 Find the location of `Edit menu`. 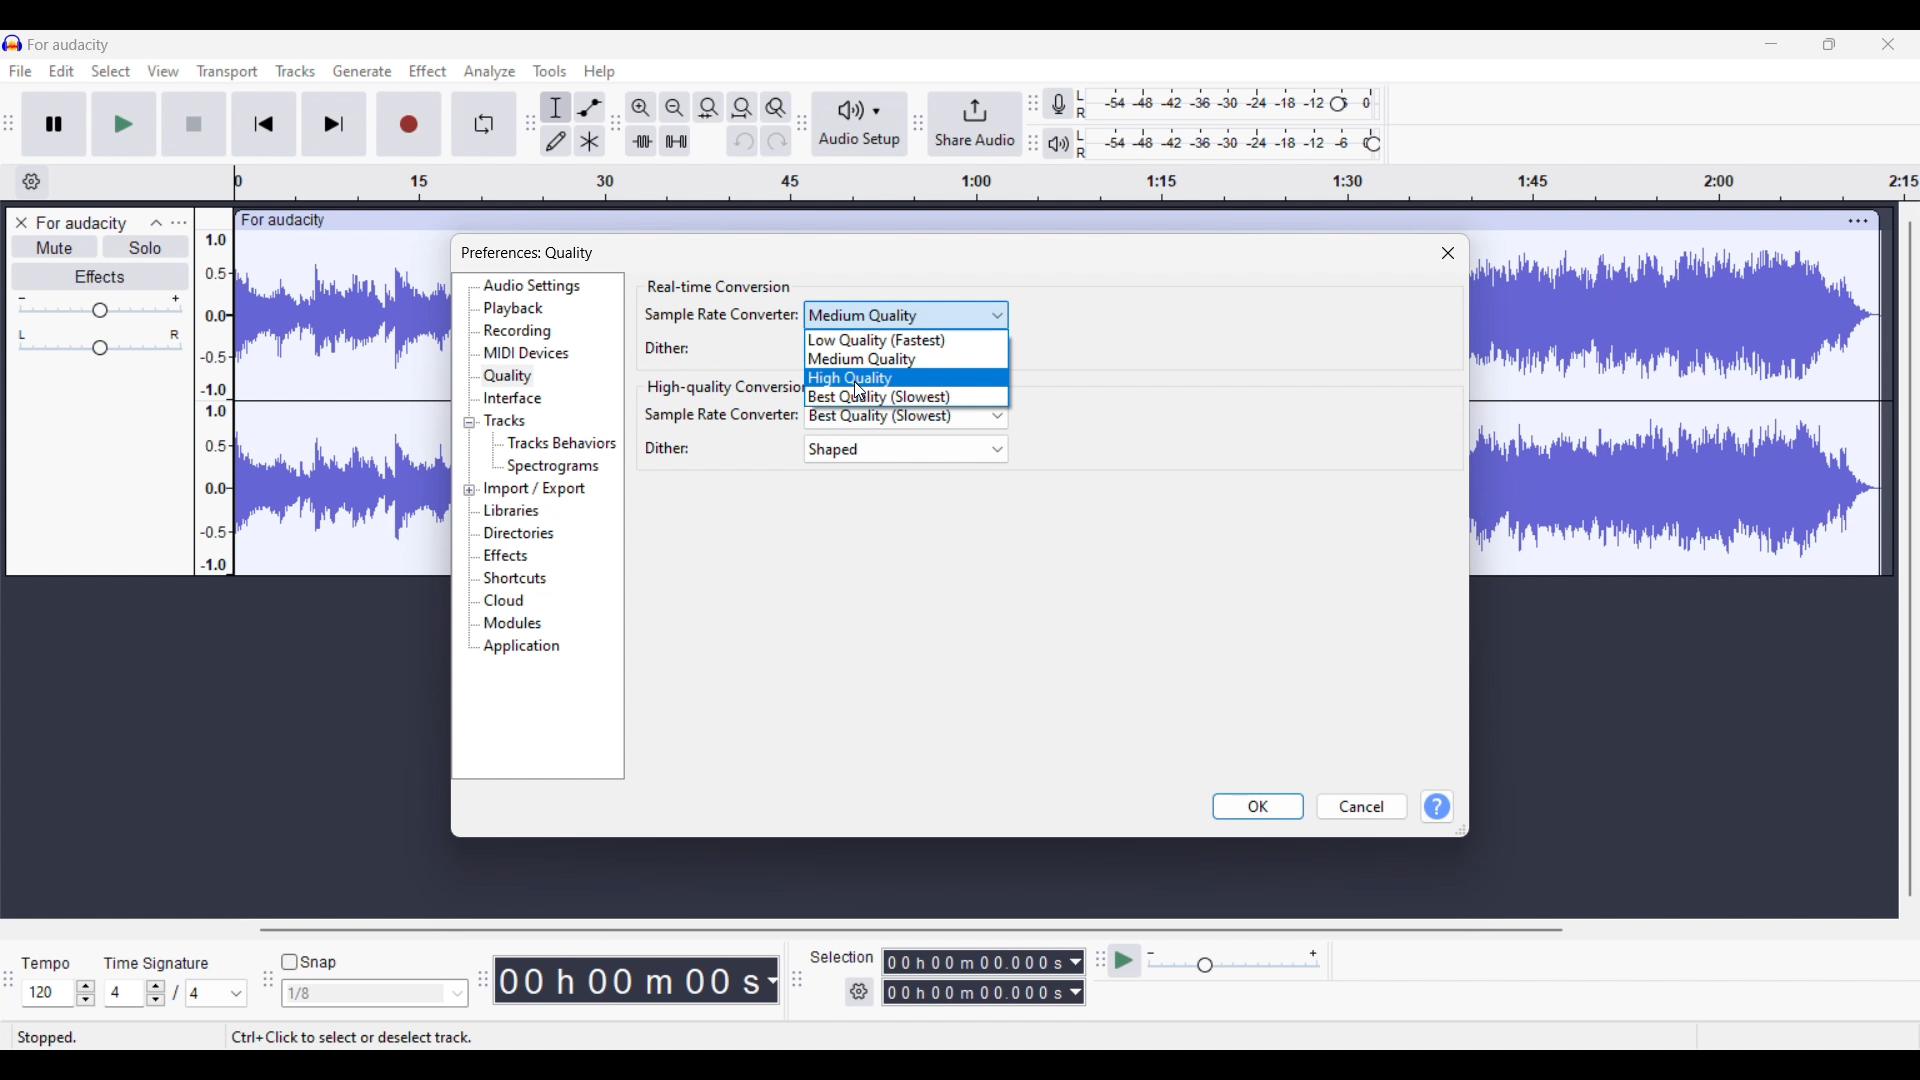

Edit menu is located at coordinates (61, 70).